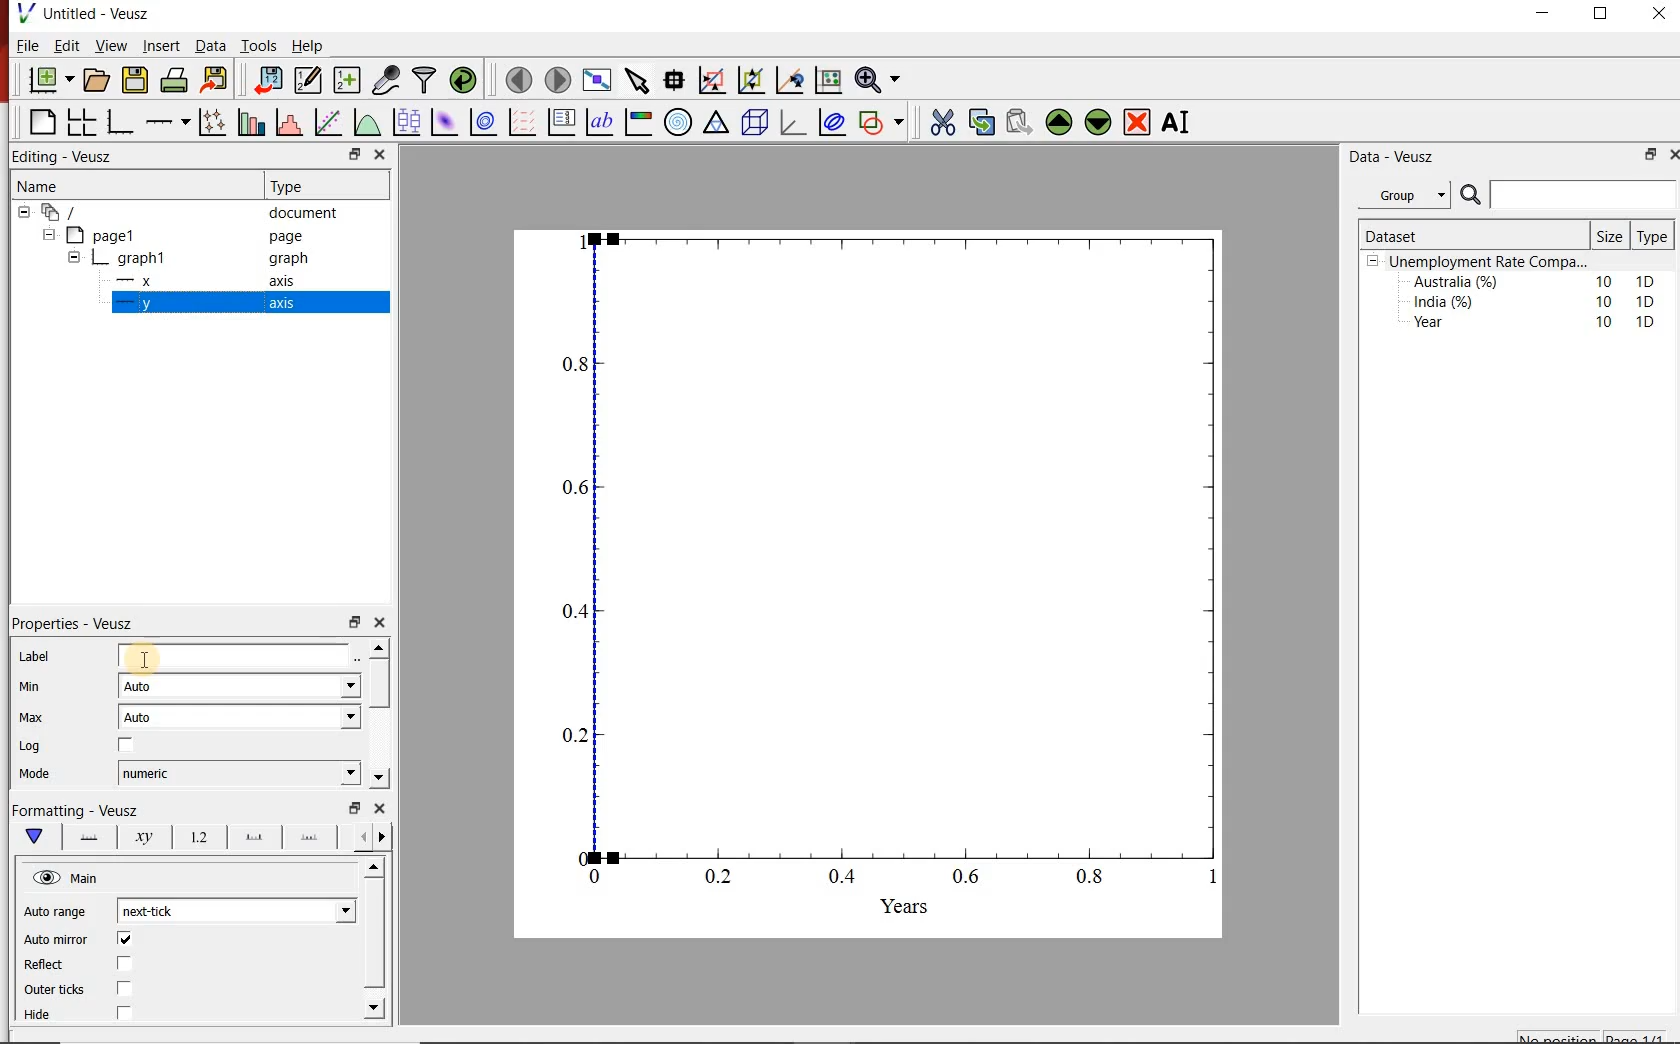  I want to click on Unemployment Rate Compa..., so click(1490, 262).